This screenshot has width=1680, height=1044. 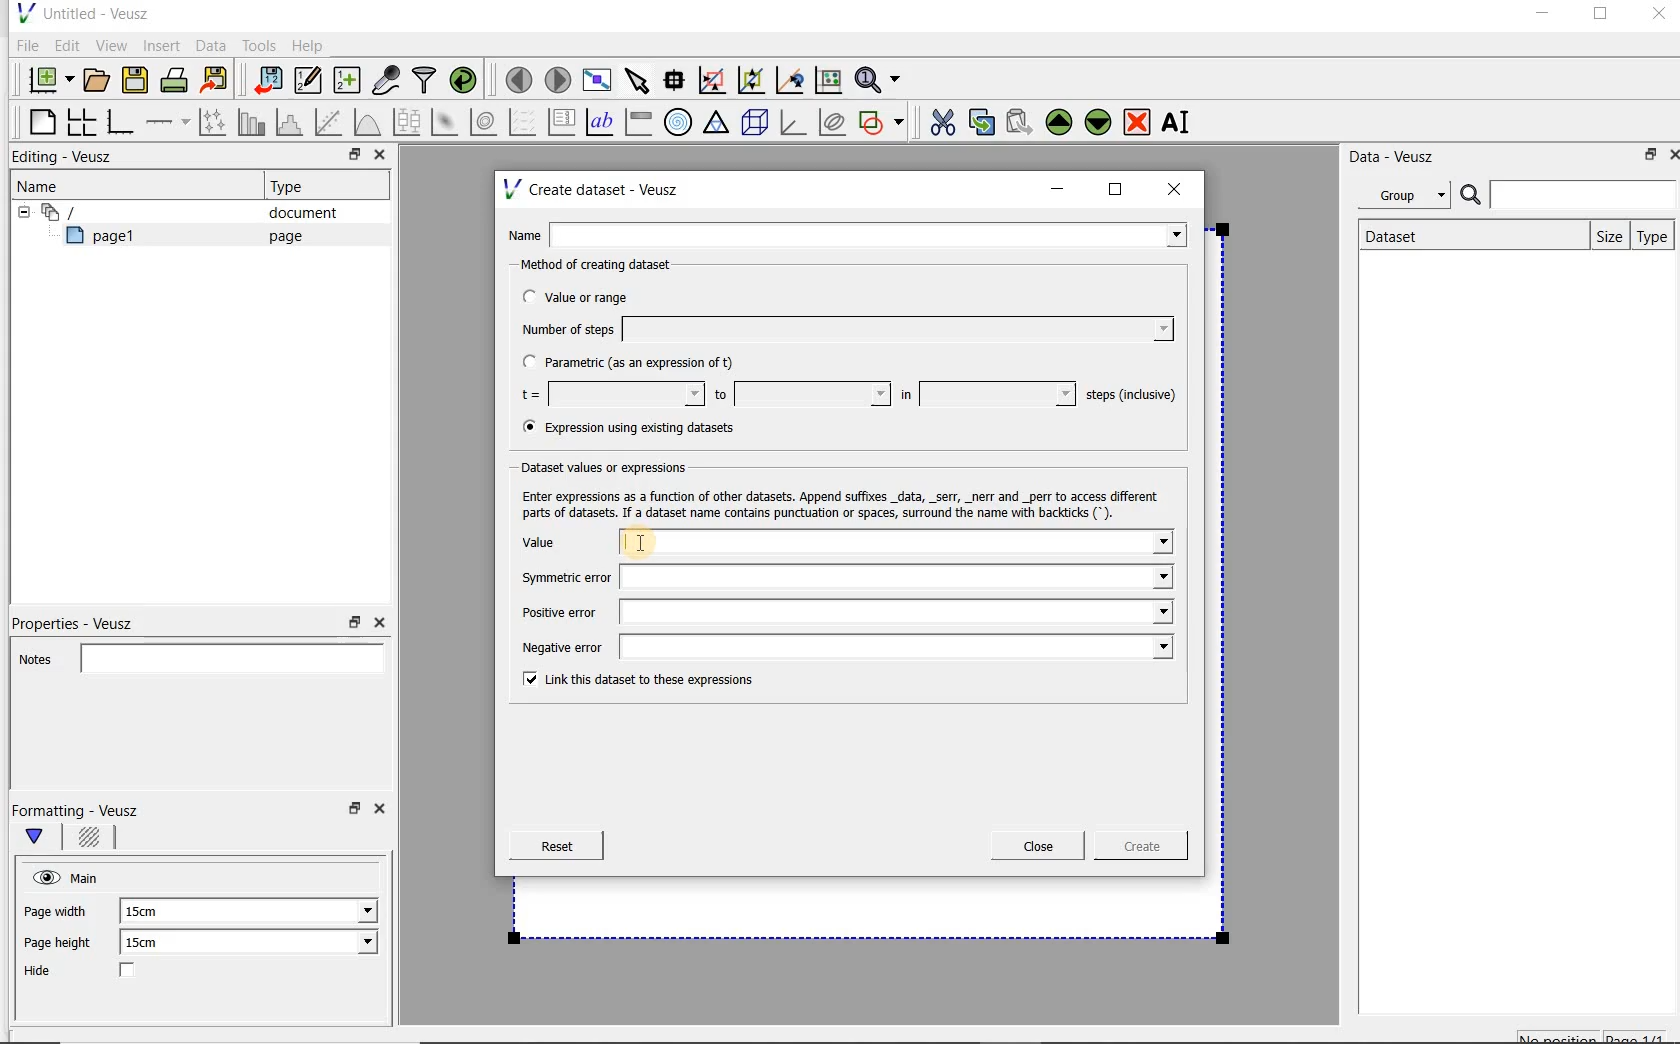 What do you see at coordinates (637, 363) in the screenshot?
I see `Parametric (as an expression of t)` at bounding box center [637, 363].